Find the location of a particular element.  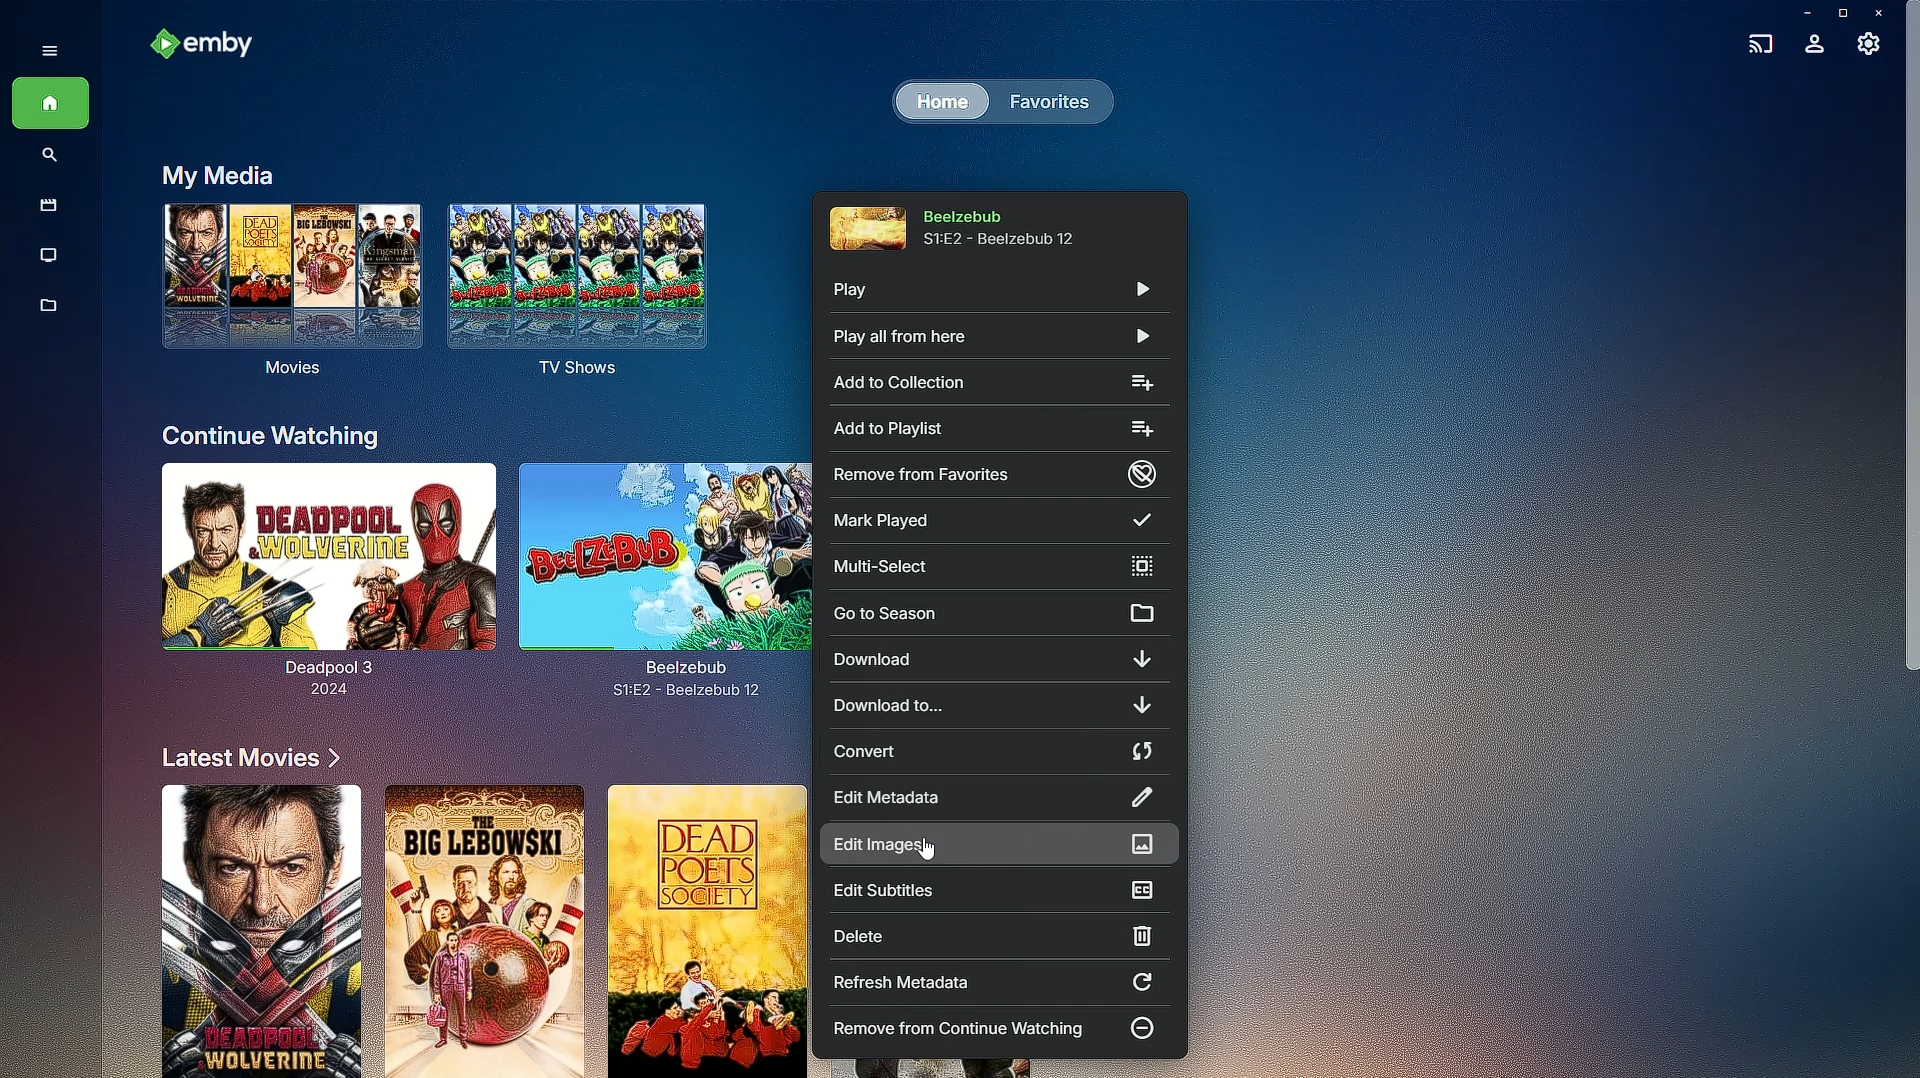

Continue Watching is located at coordinates (272, 435).